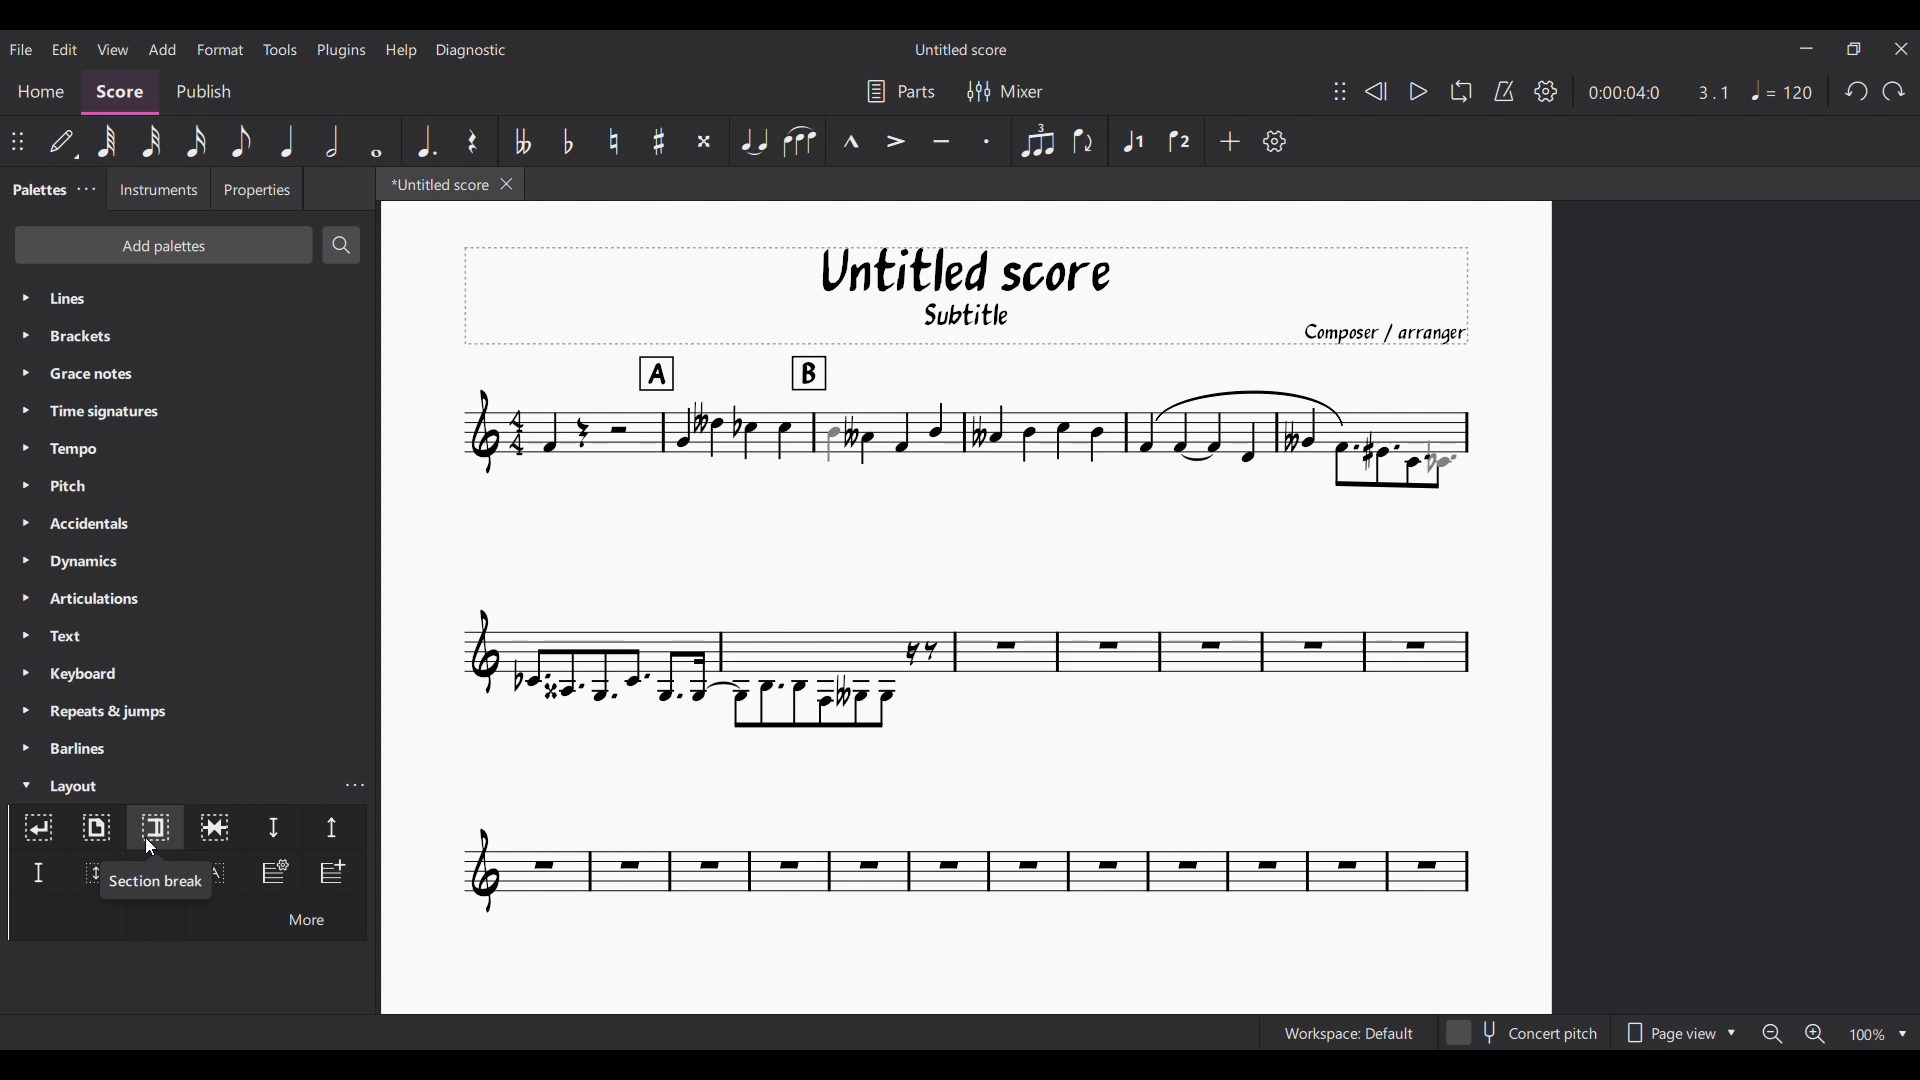 The height and width of the screenshot is (1080, 1920). What do you see at coordinates (190, 298) in the screenshot?
I see `Lines` at bounding box center [190, 298].